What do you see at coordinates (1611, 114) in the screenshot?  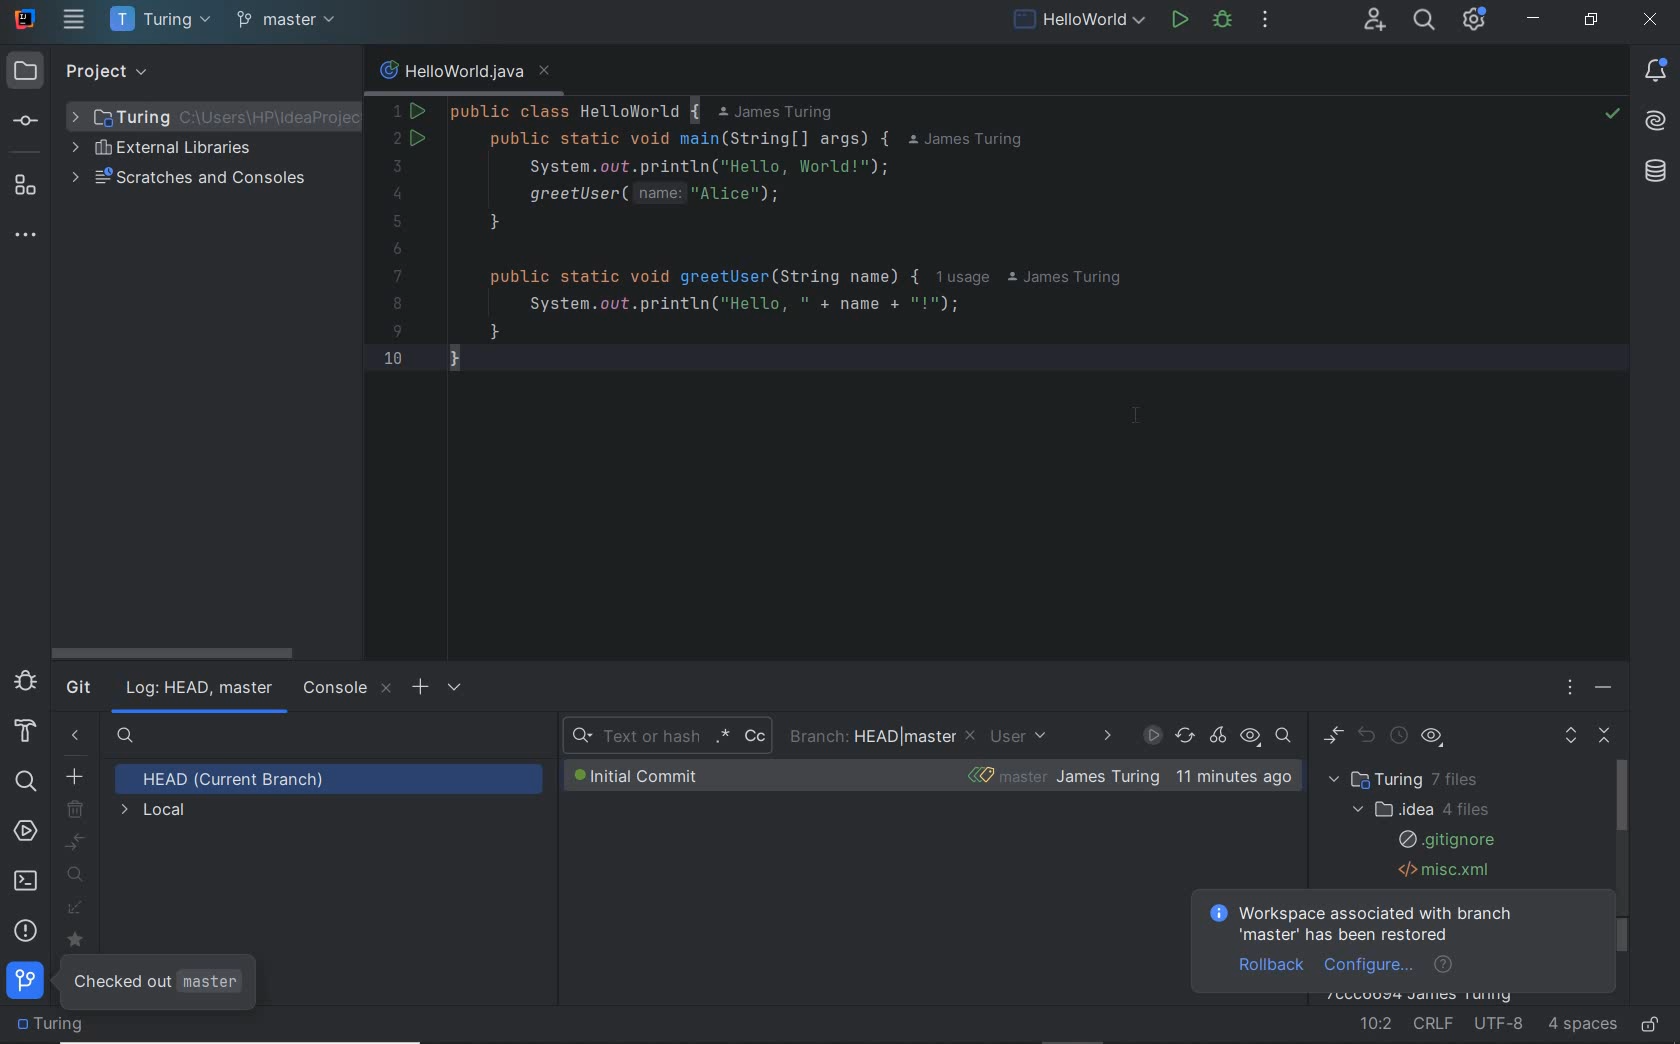 I see `no highlighted error` at bounding box center [1611, 114].